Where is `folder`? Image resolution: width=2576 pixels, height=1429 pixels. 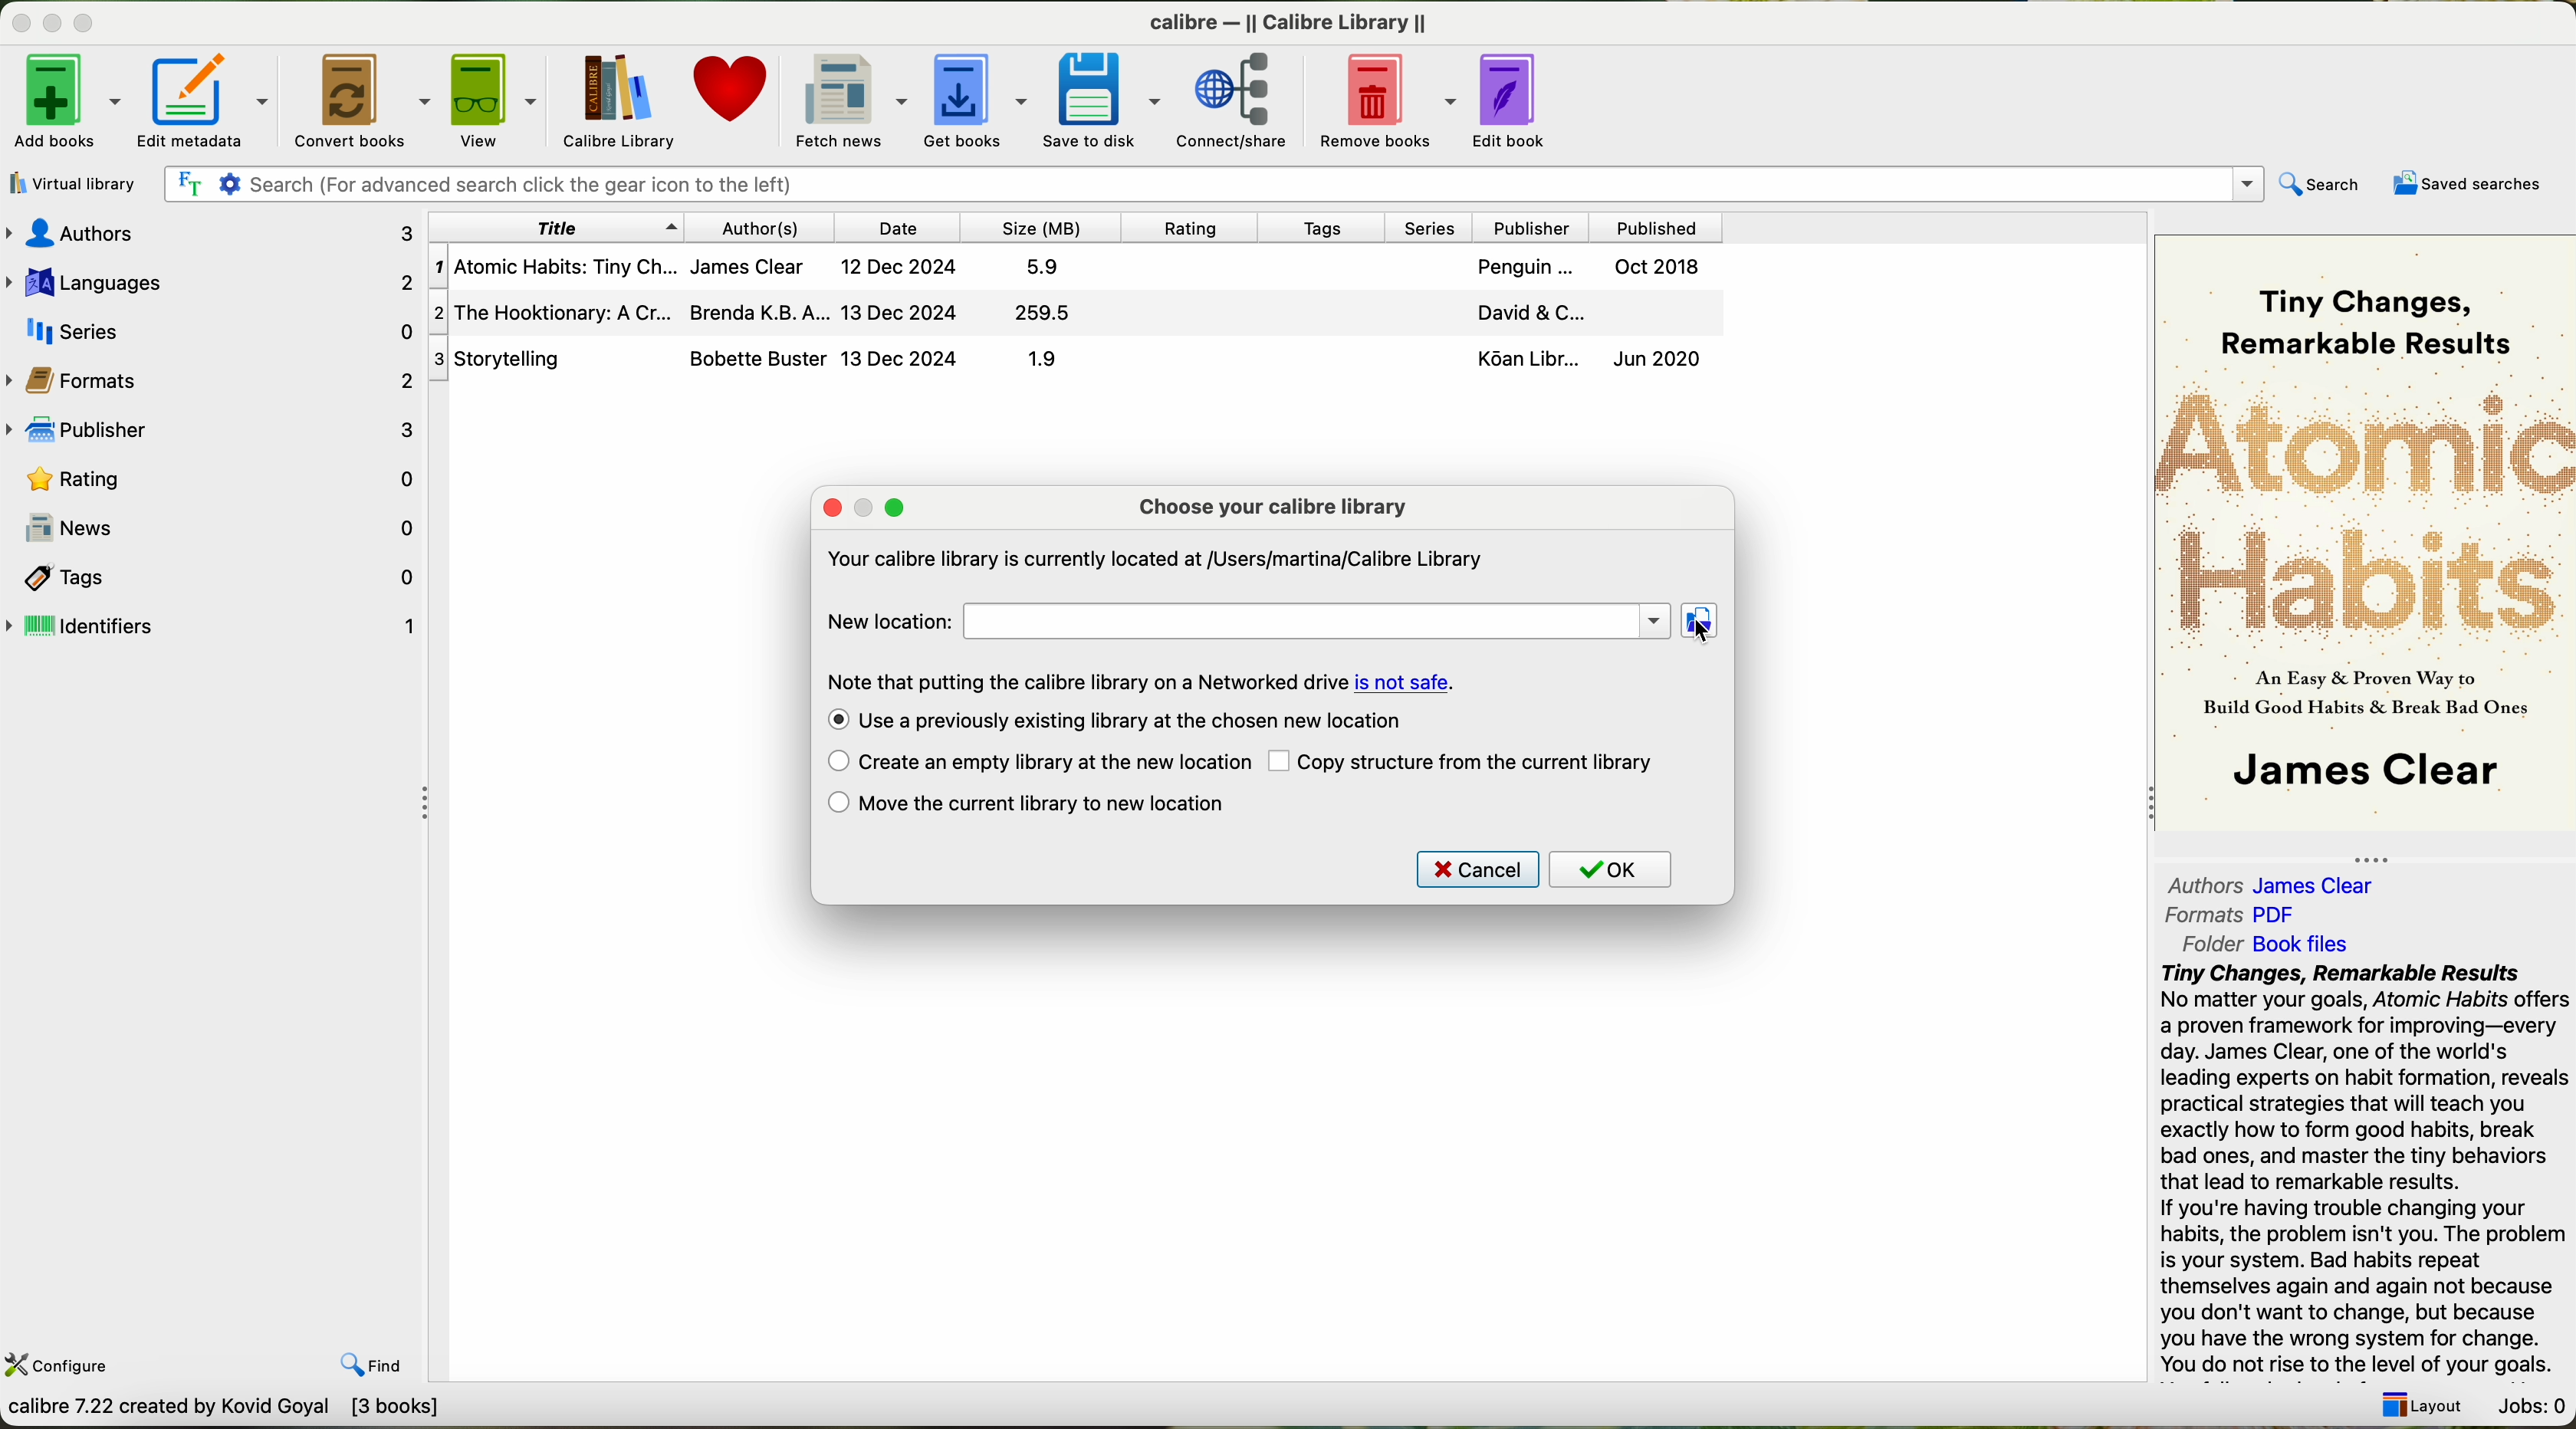 folder is located at coordinates (2209, 945).